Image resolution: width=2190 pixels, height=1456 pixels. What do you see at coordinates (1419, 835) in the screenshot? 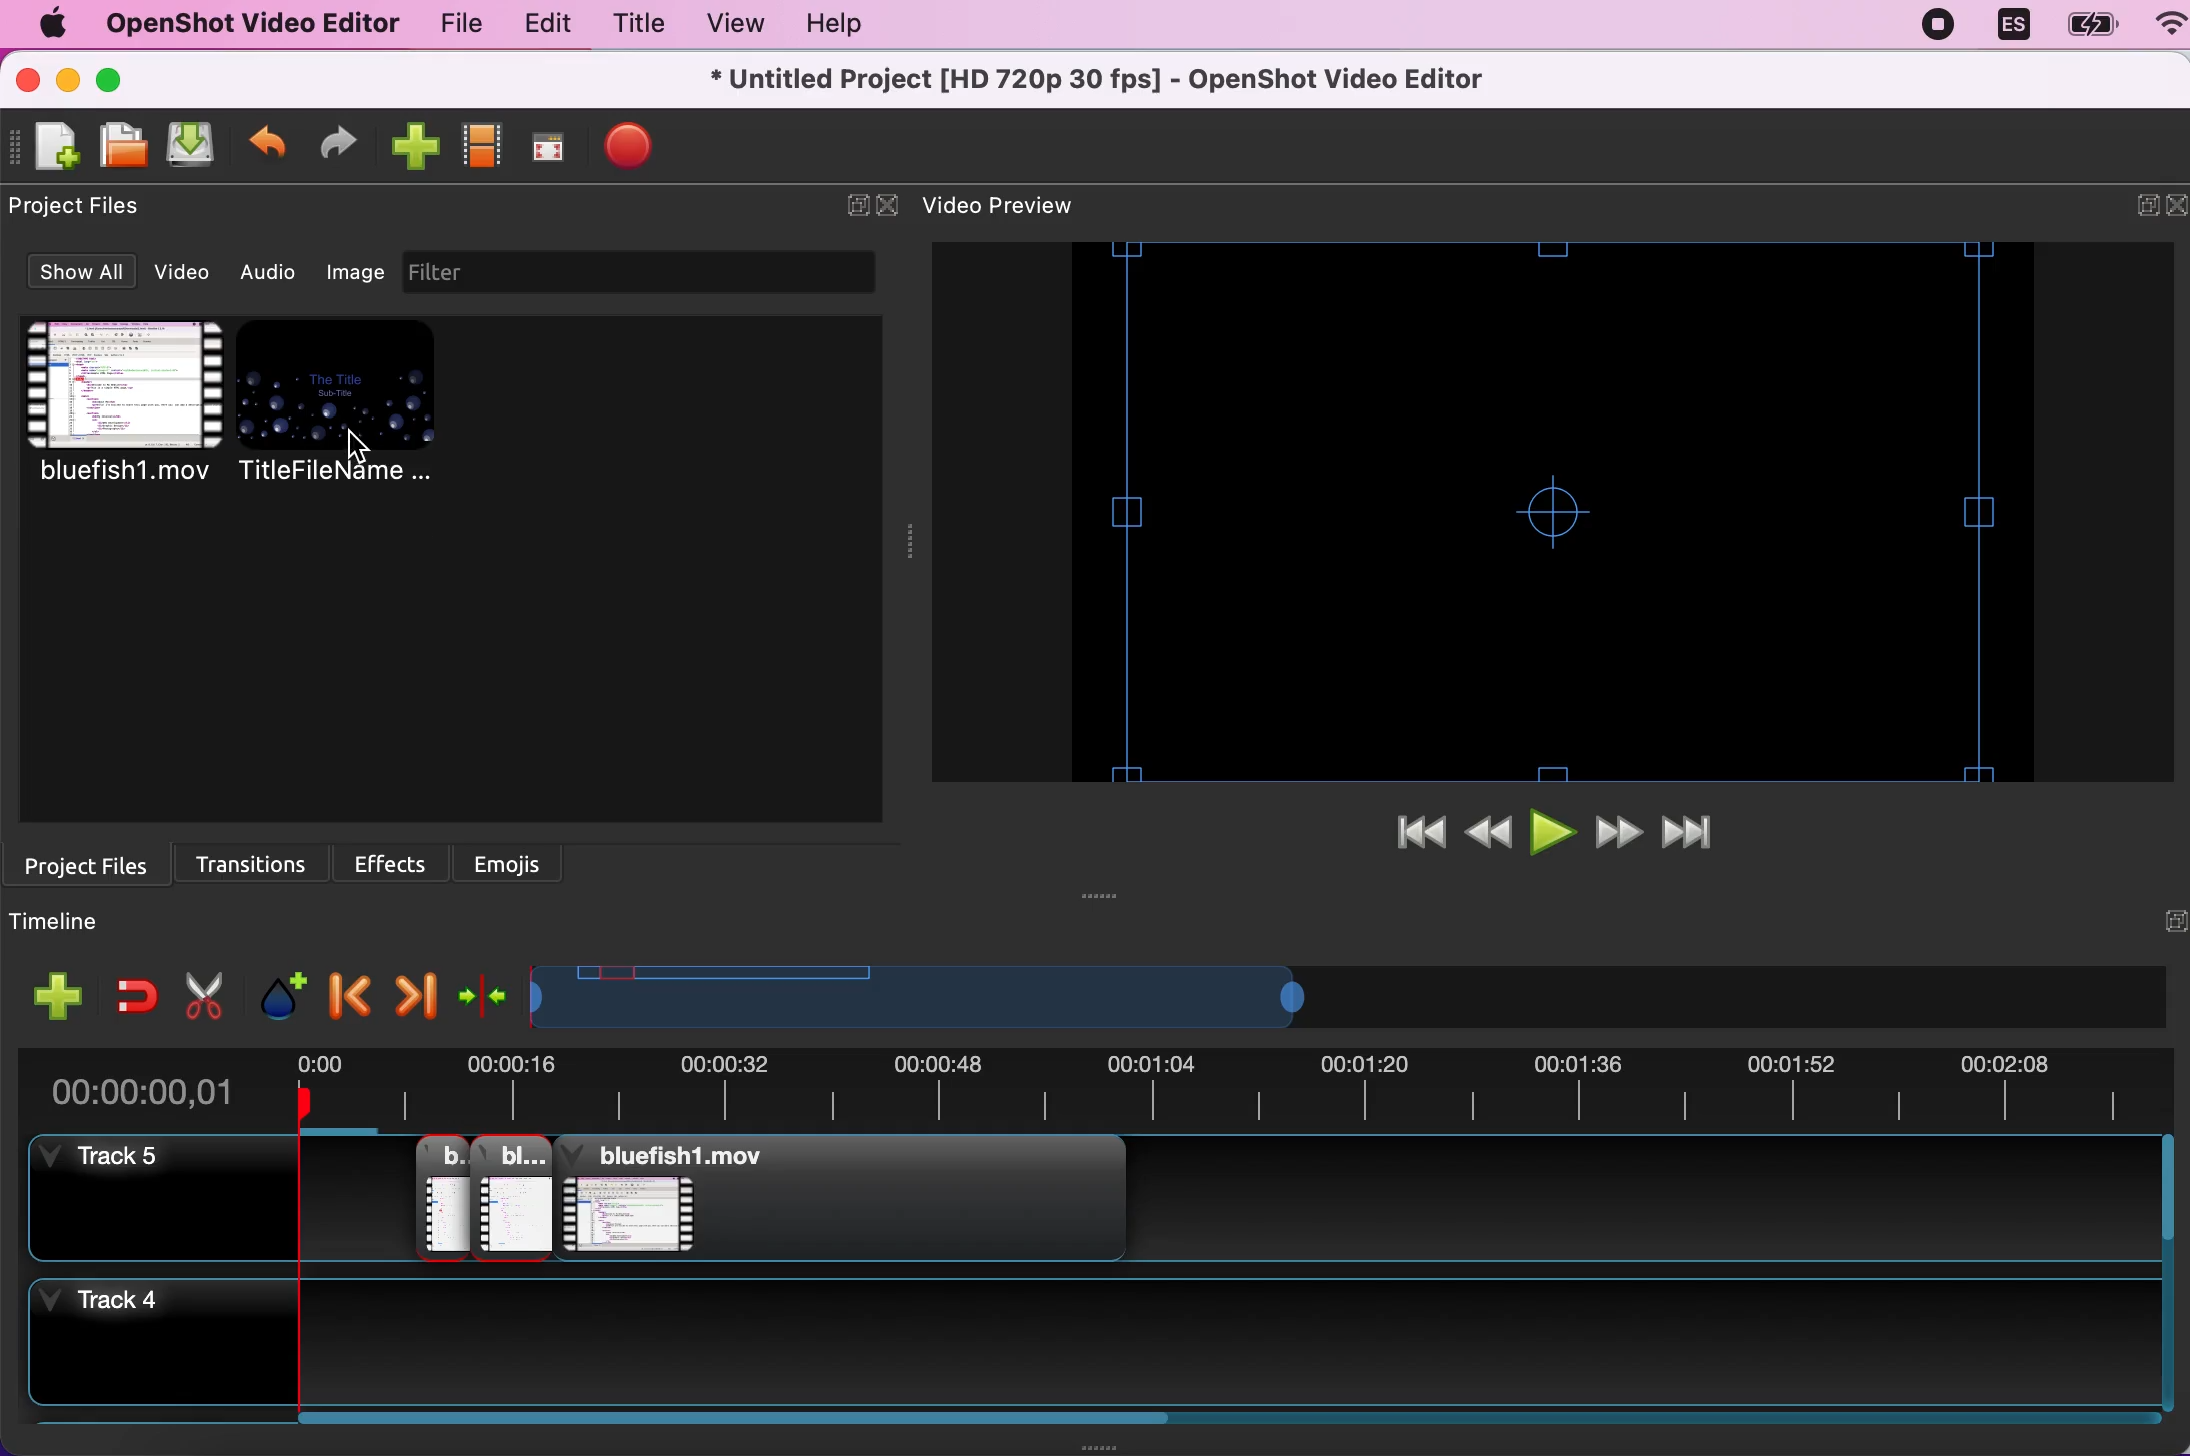
I see `jump to start` at bounding box center [1419, 835].